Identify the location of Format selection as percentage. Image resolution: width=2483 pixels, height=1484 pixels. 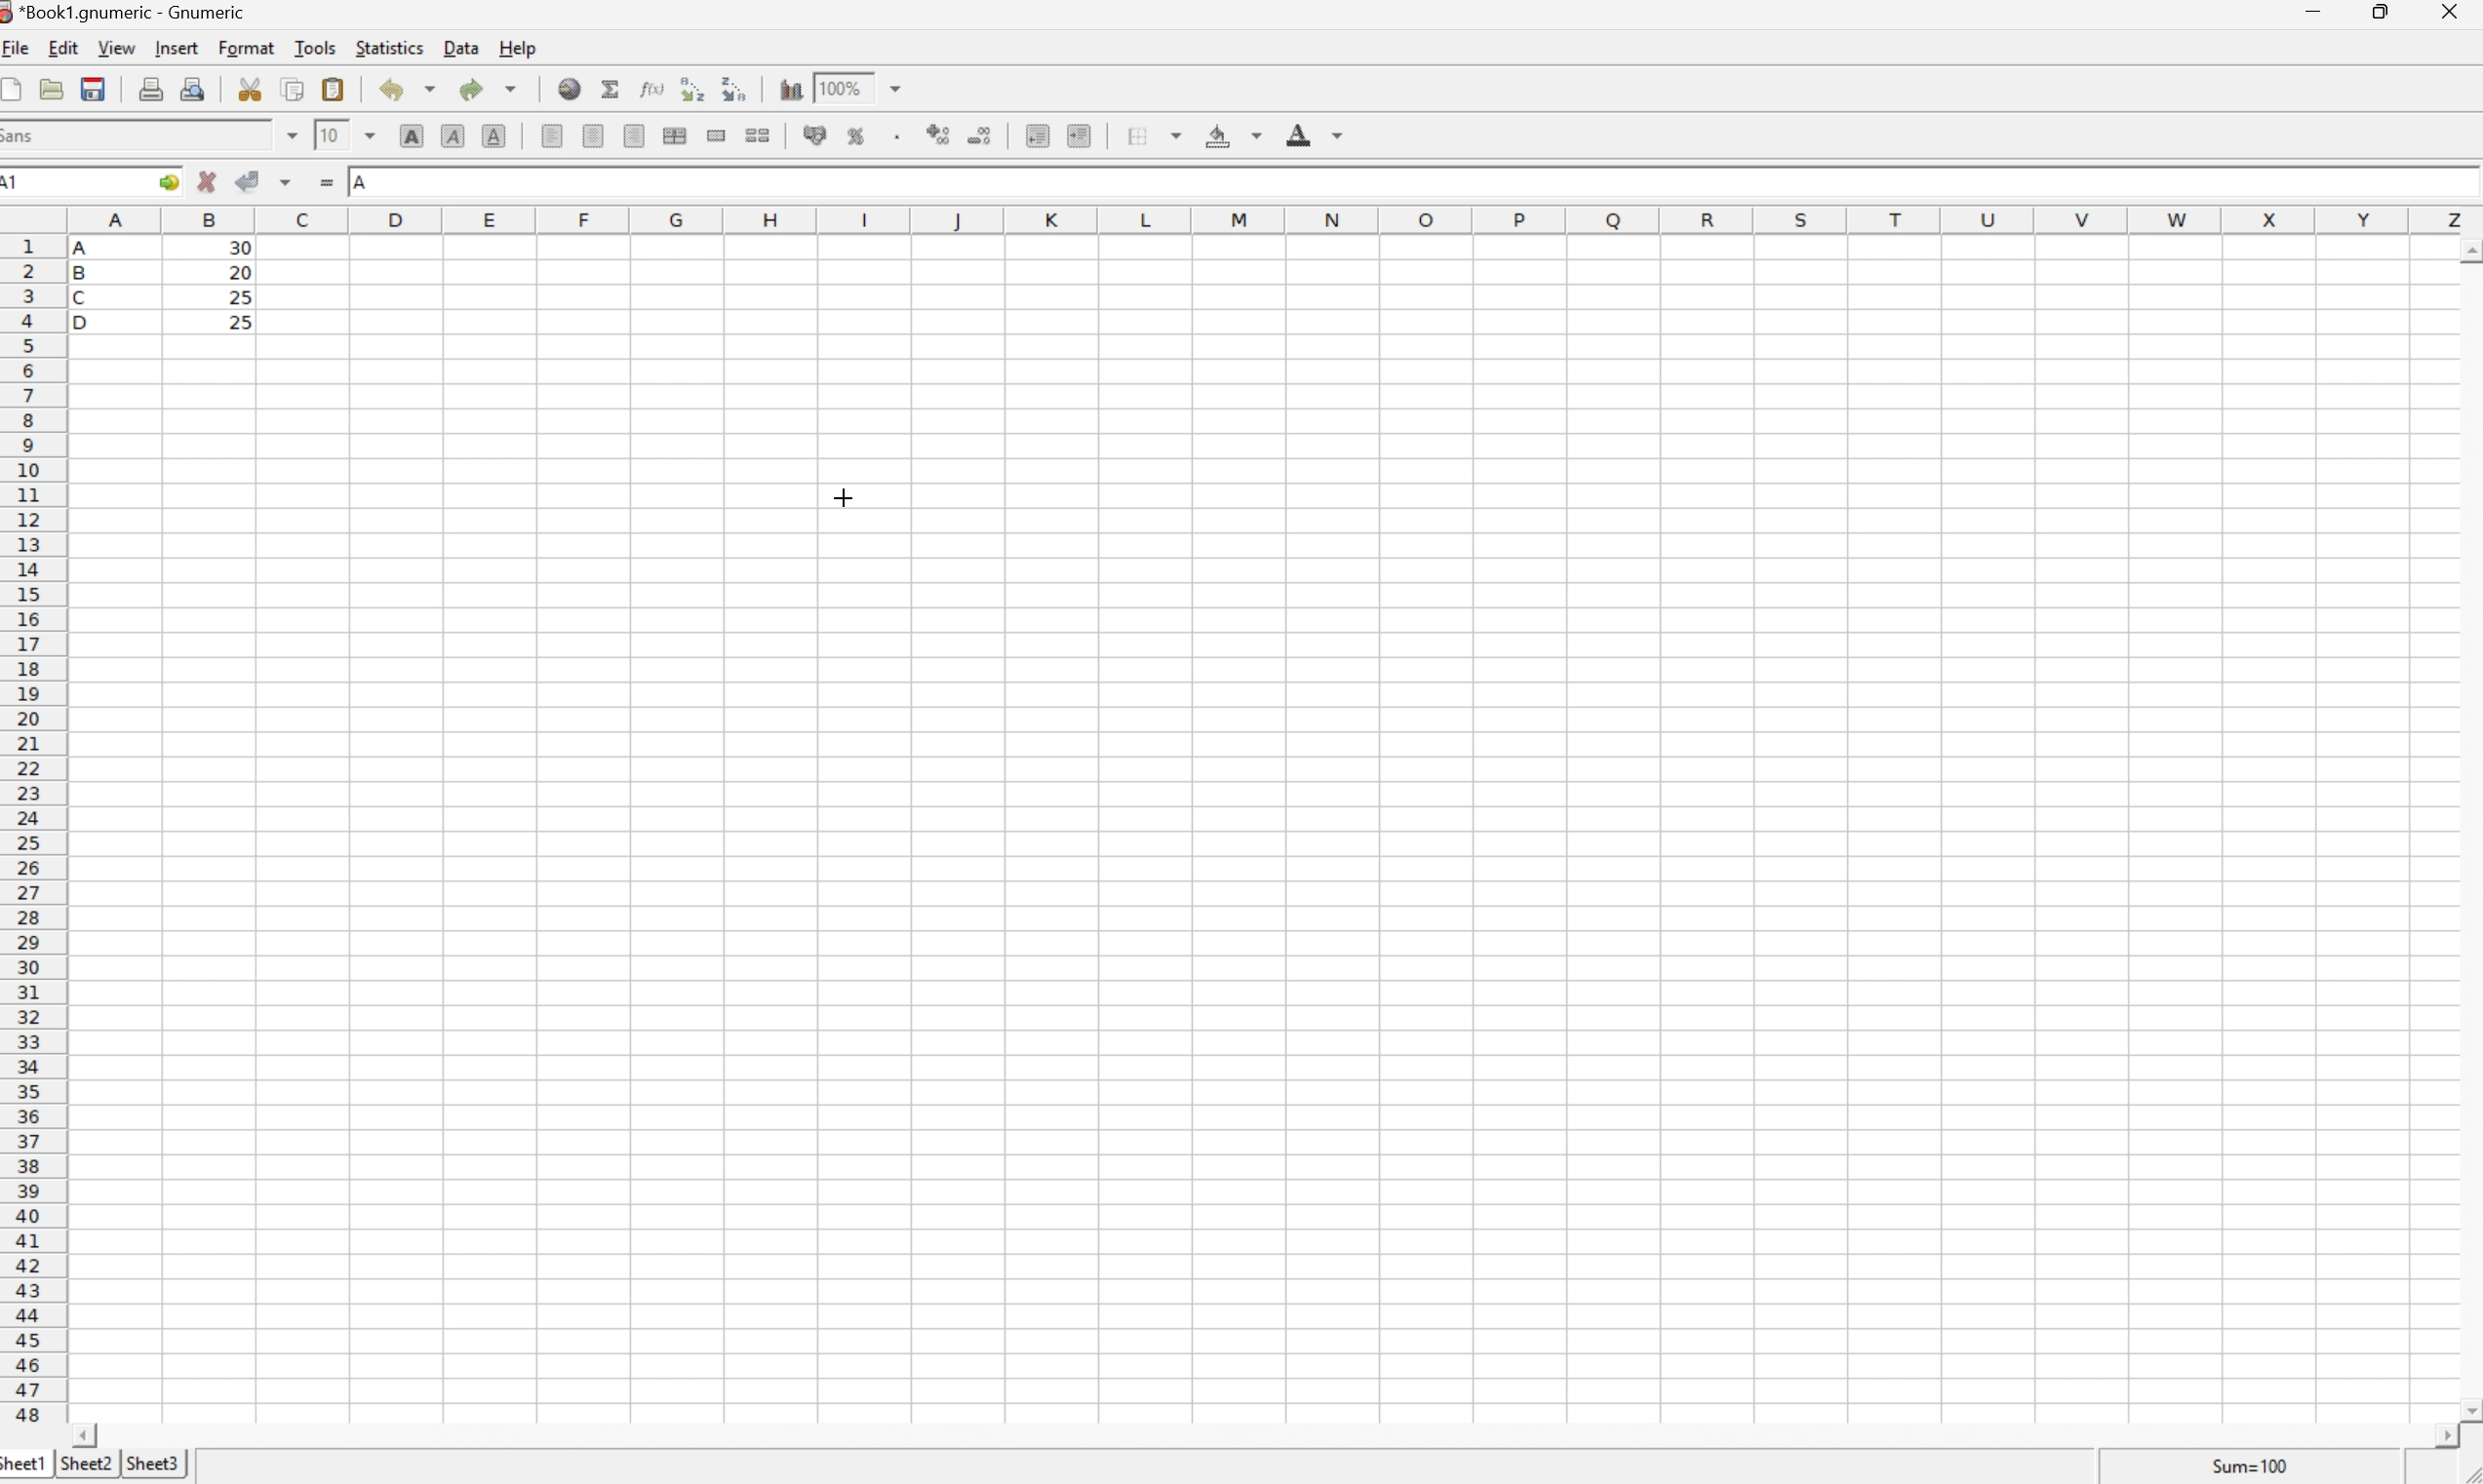
(858, 140).